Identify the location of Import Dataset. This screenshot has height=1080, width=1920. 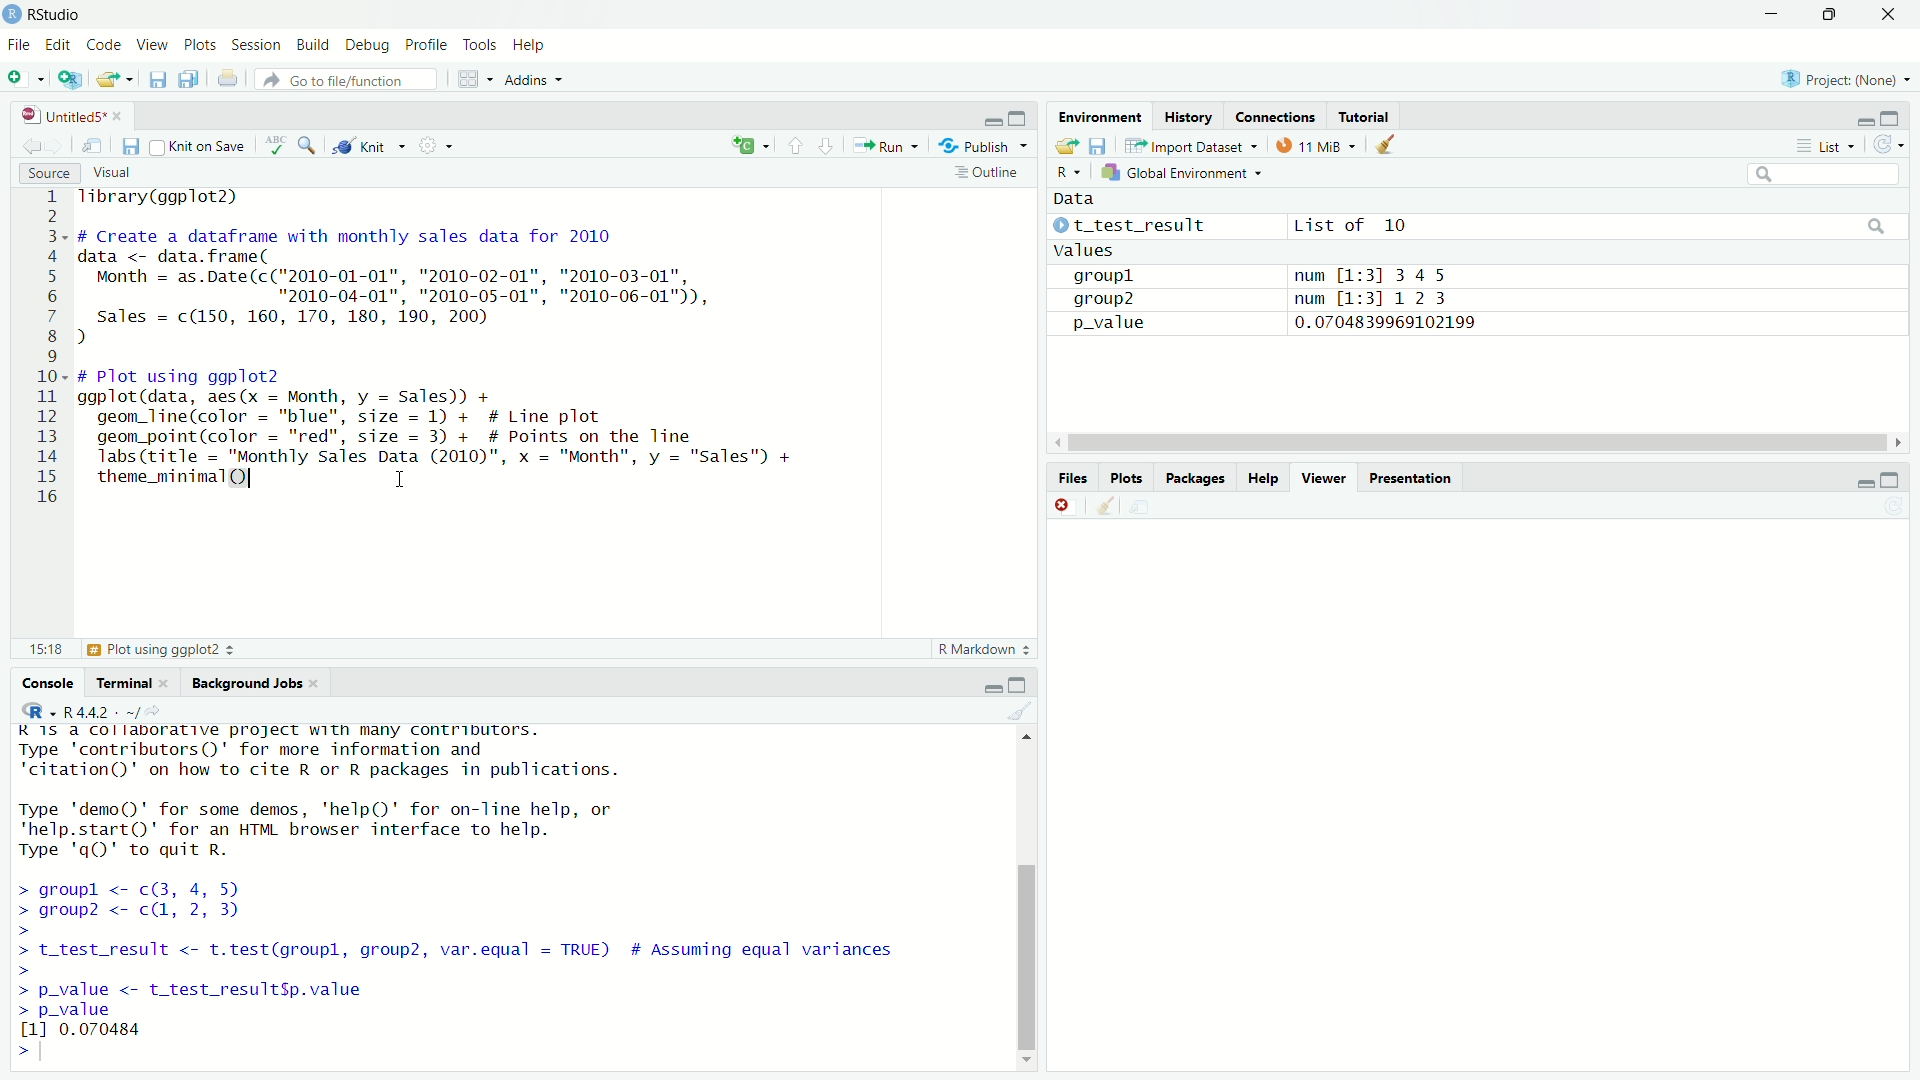
(1187, 147).